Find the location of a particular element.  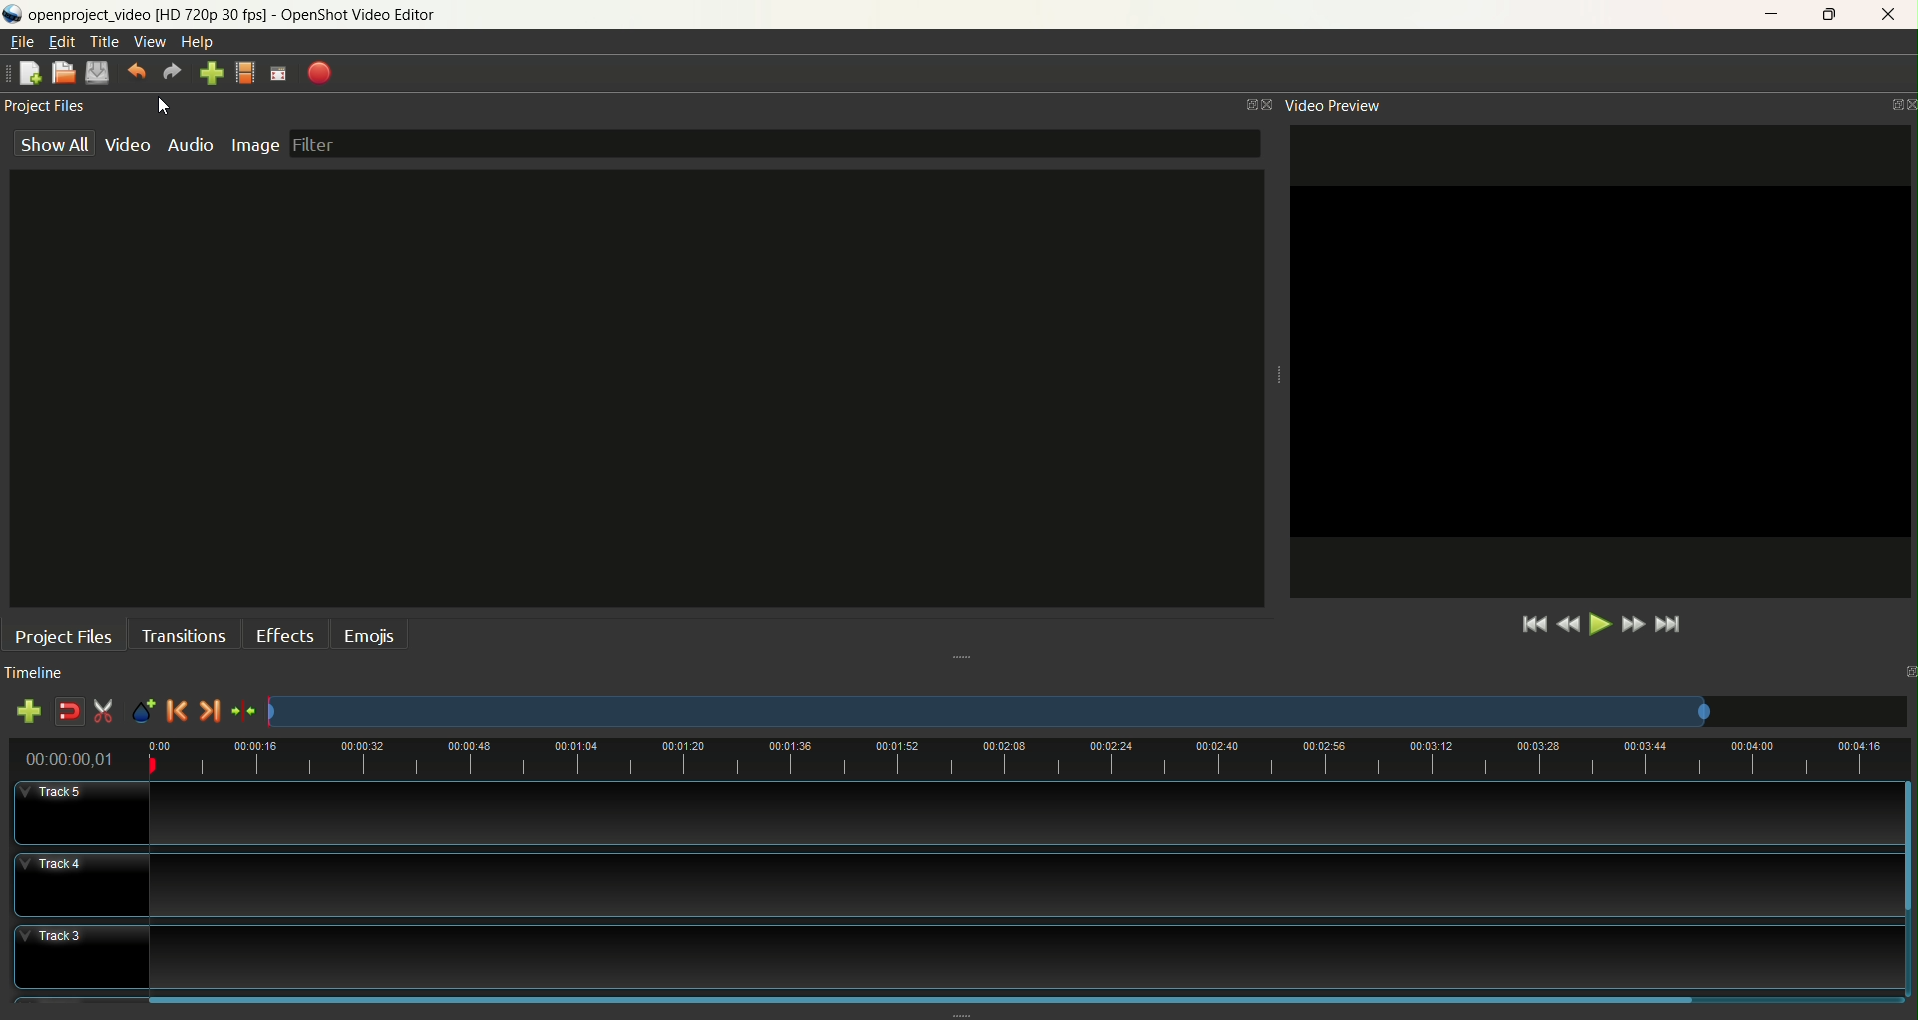

emojis is located at coordinates (376, 640).